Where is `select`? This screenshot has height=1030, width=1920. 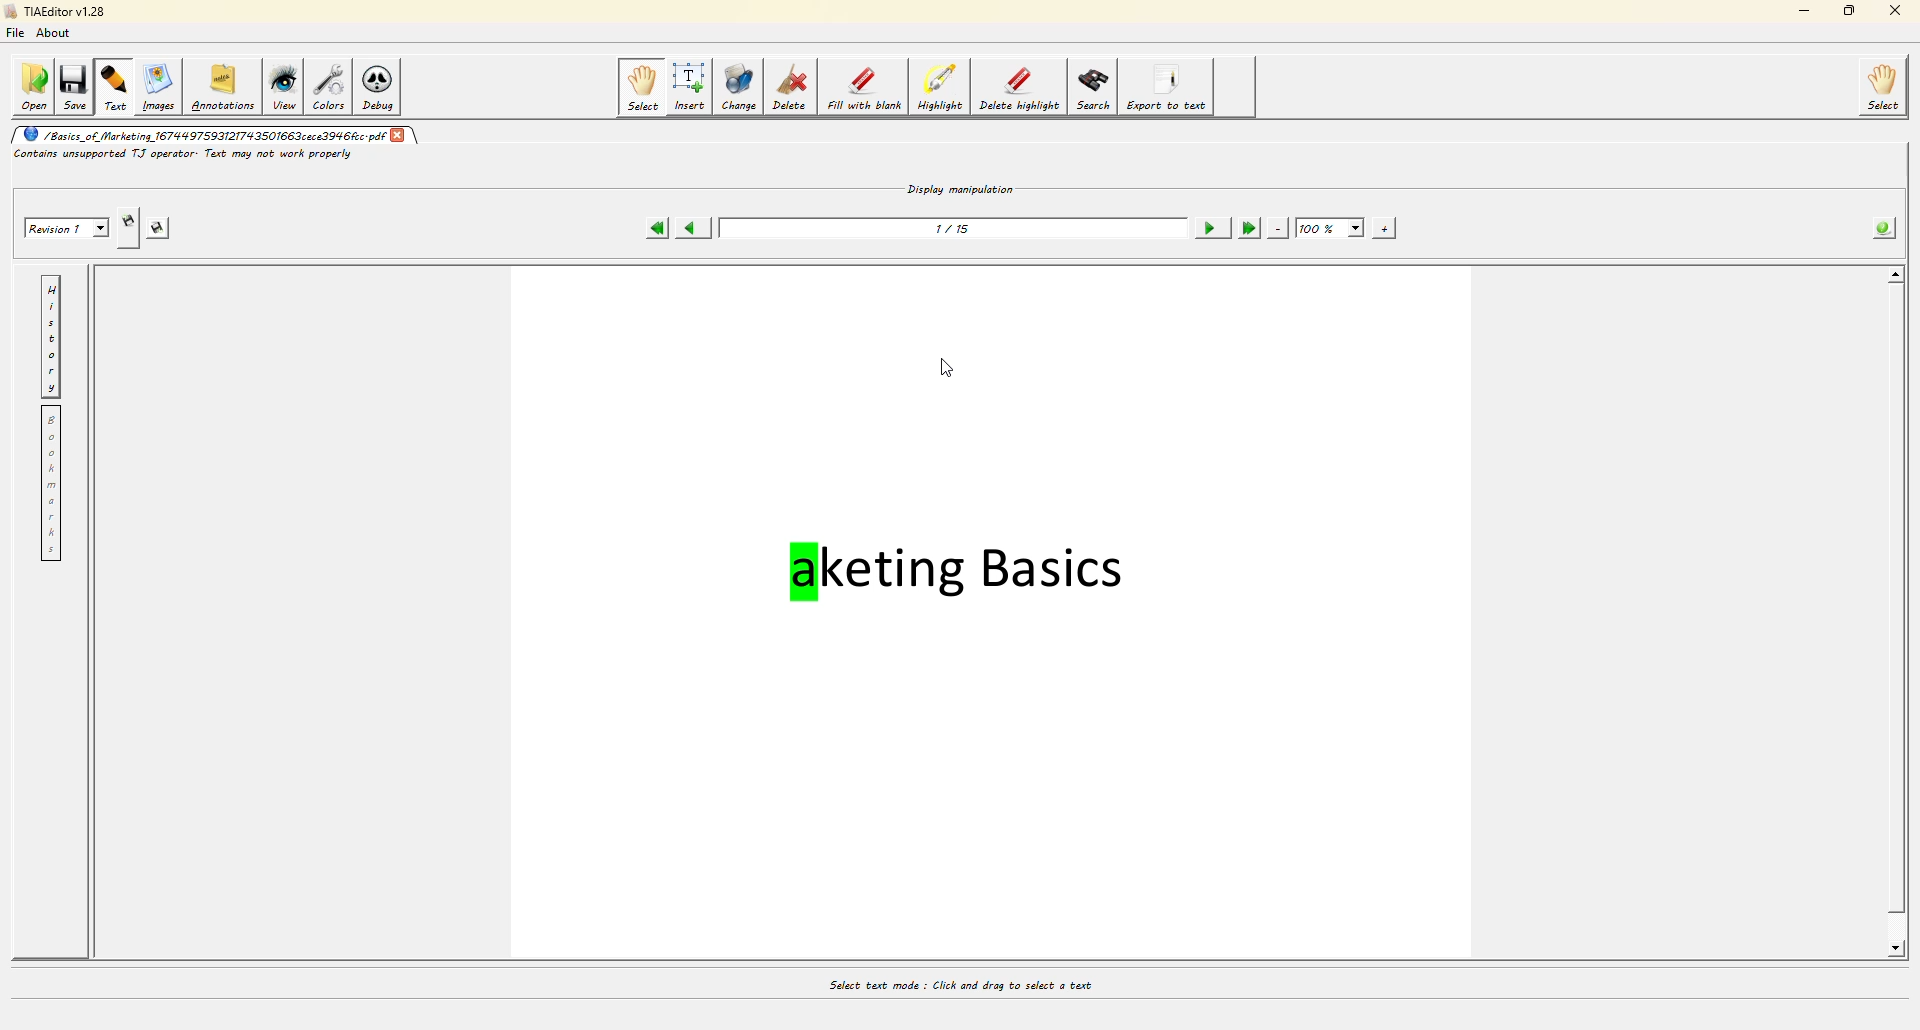
select is located at coordinates (1880, 89).